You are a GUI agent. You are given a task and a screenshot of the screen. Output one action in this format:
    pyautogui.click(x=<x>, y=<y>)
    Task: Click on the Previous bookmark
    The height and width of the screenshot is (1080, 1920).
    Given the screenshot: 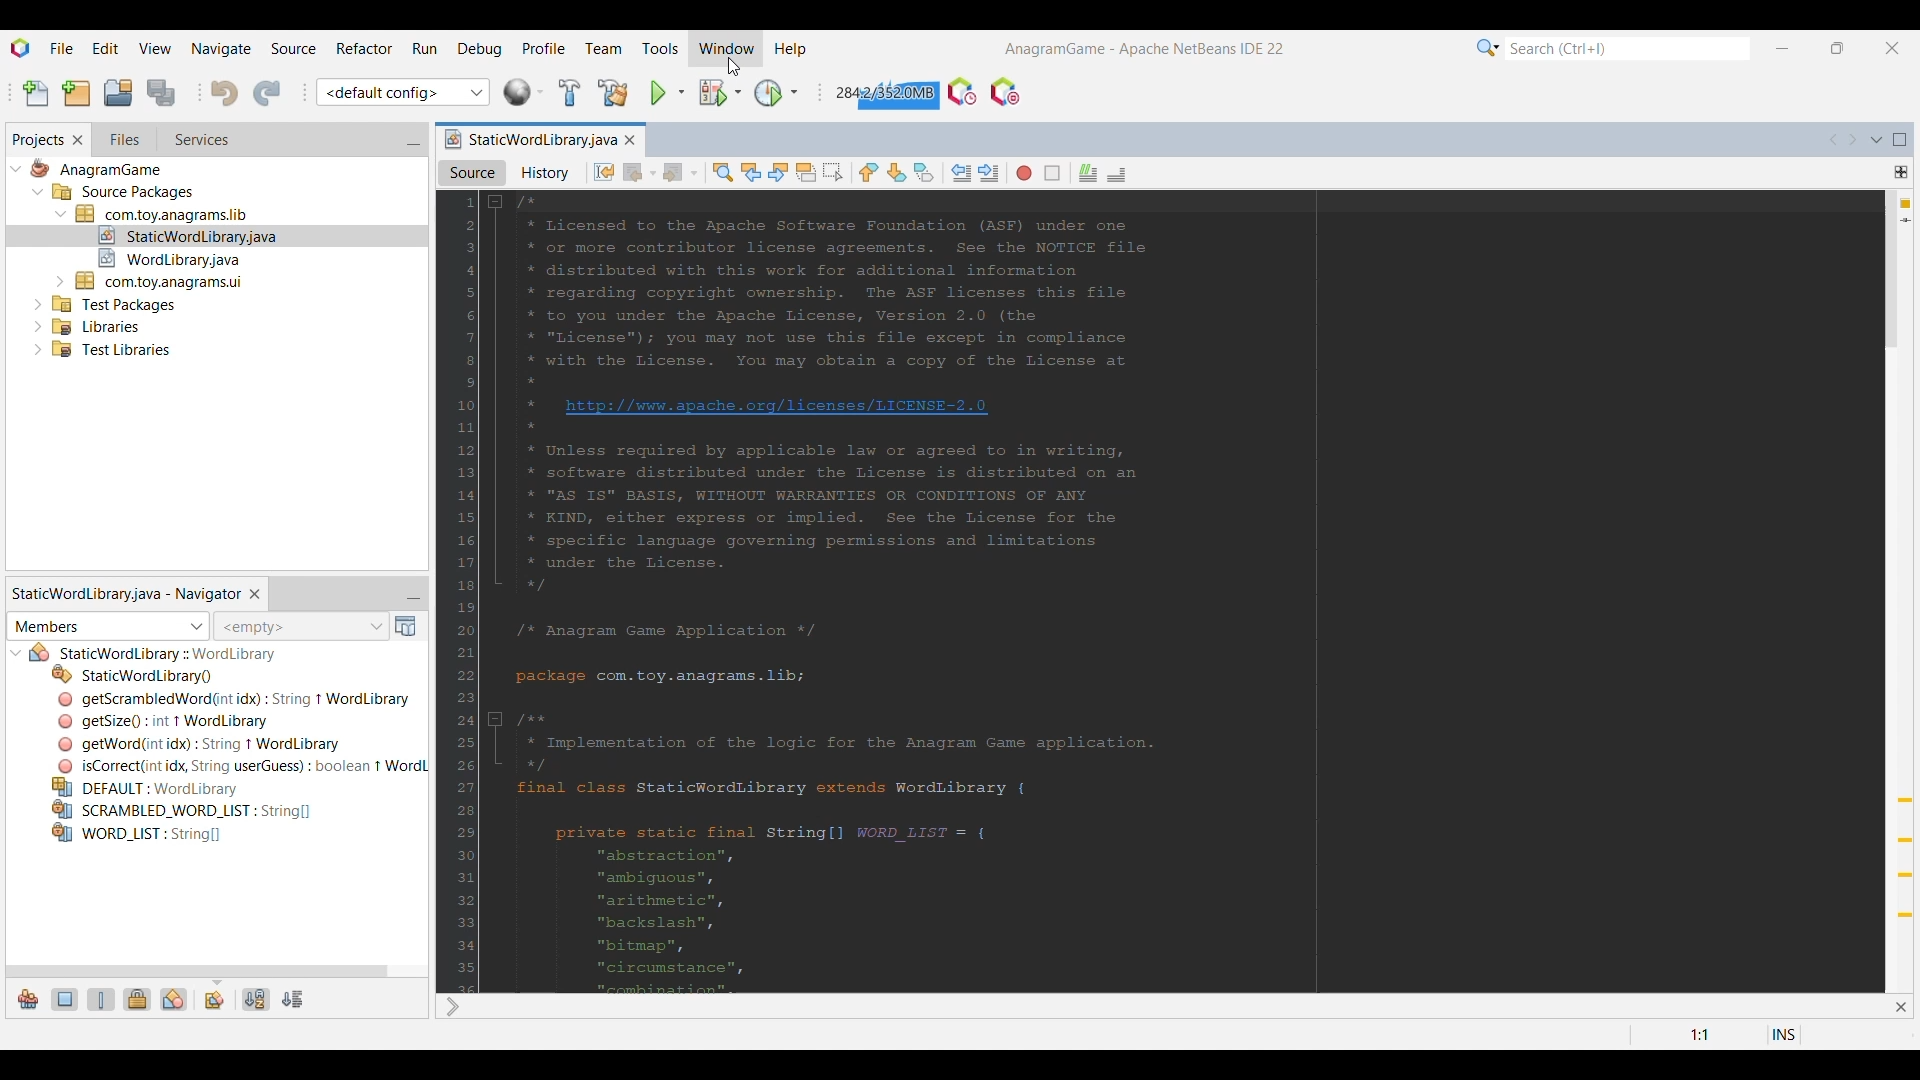 What is the action you would take?
    pyautogui.click(x=869, y=173)
    